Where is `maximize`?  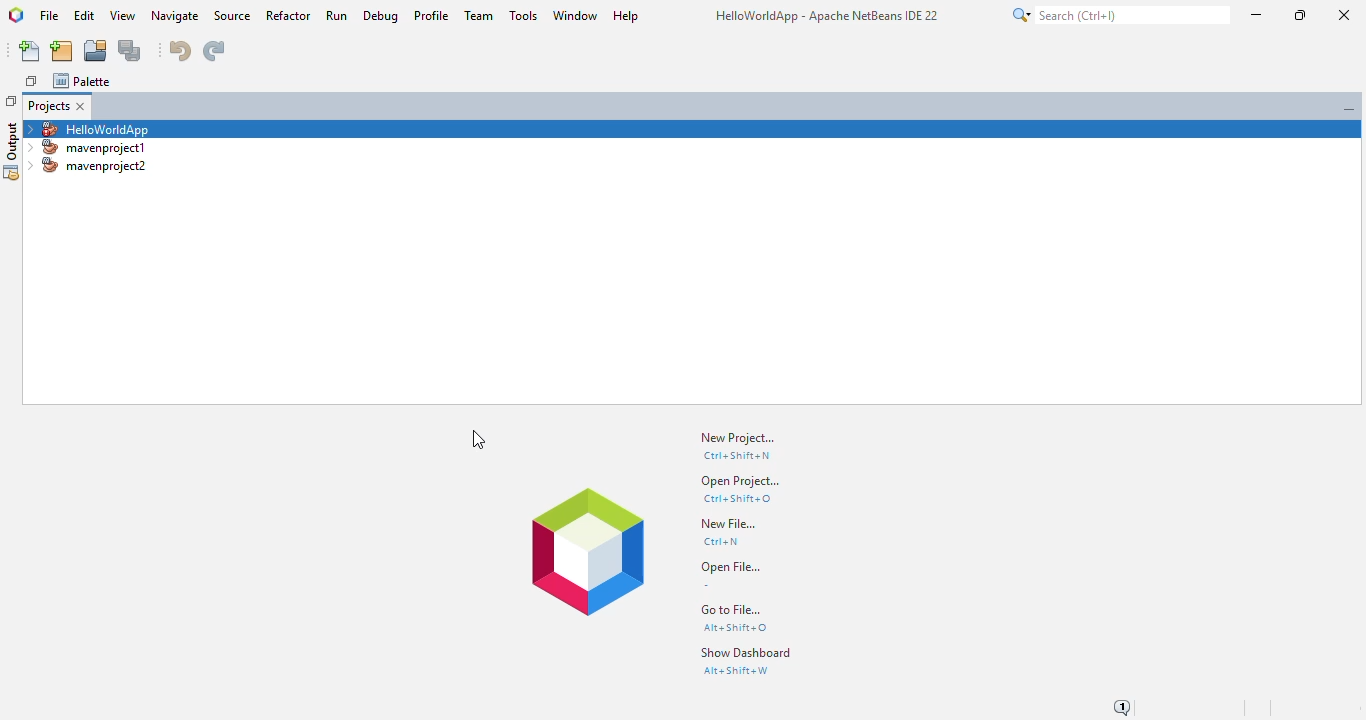 maximize is located at coordinates (1299, 15).